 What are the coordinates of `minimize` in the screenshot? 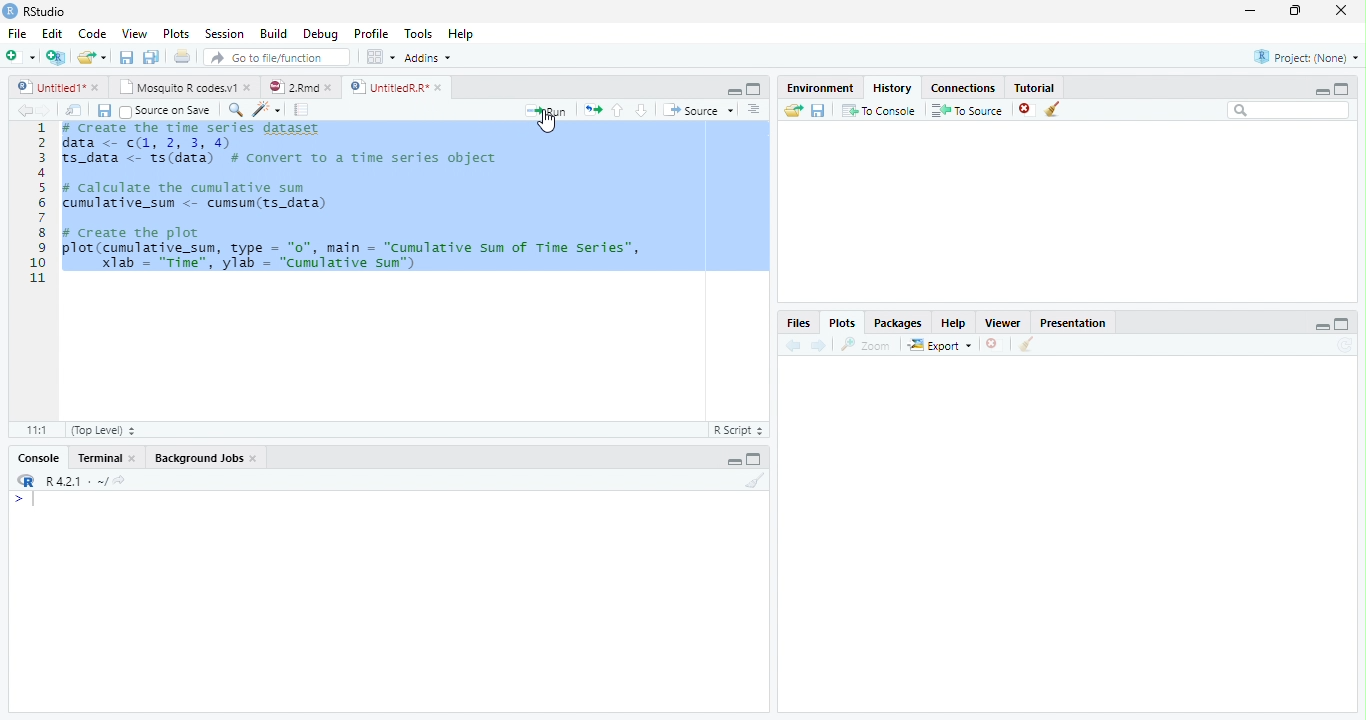 It's located at (1249, 12).